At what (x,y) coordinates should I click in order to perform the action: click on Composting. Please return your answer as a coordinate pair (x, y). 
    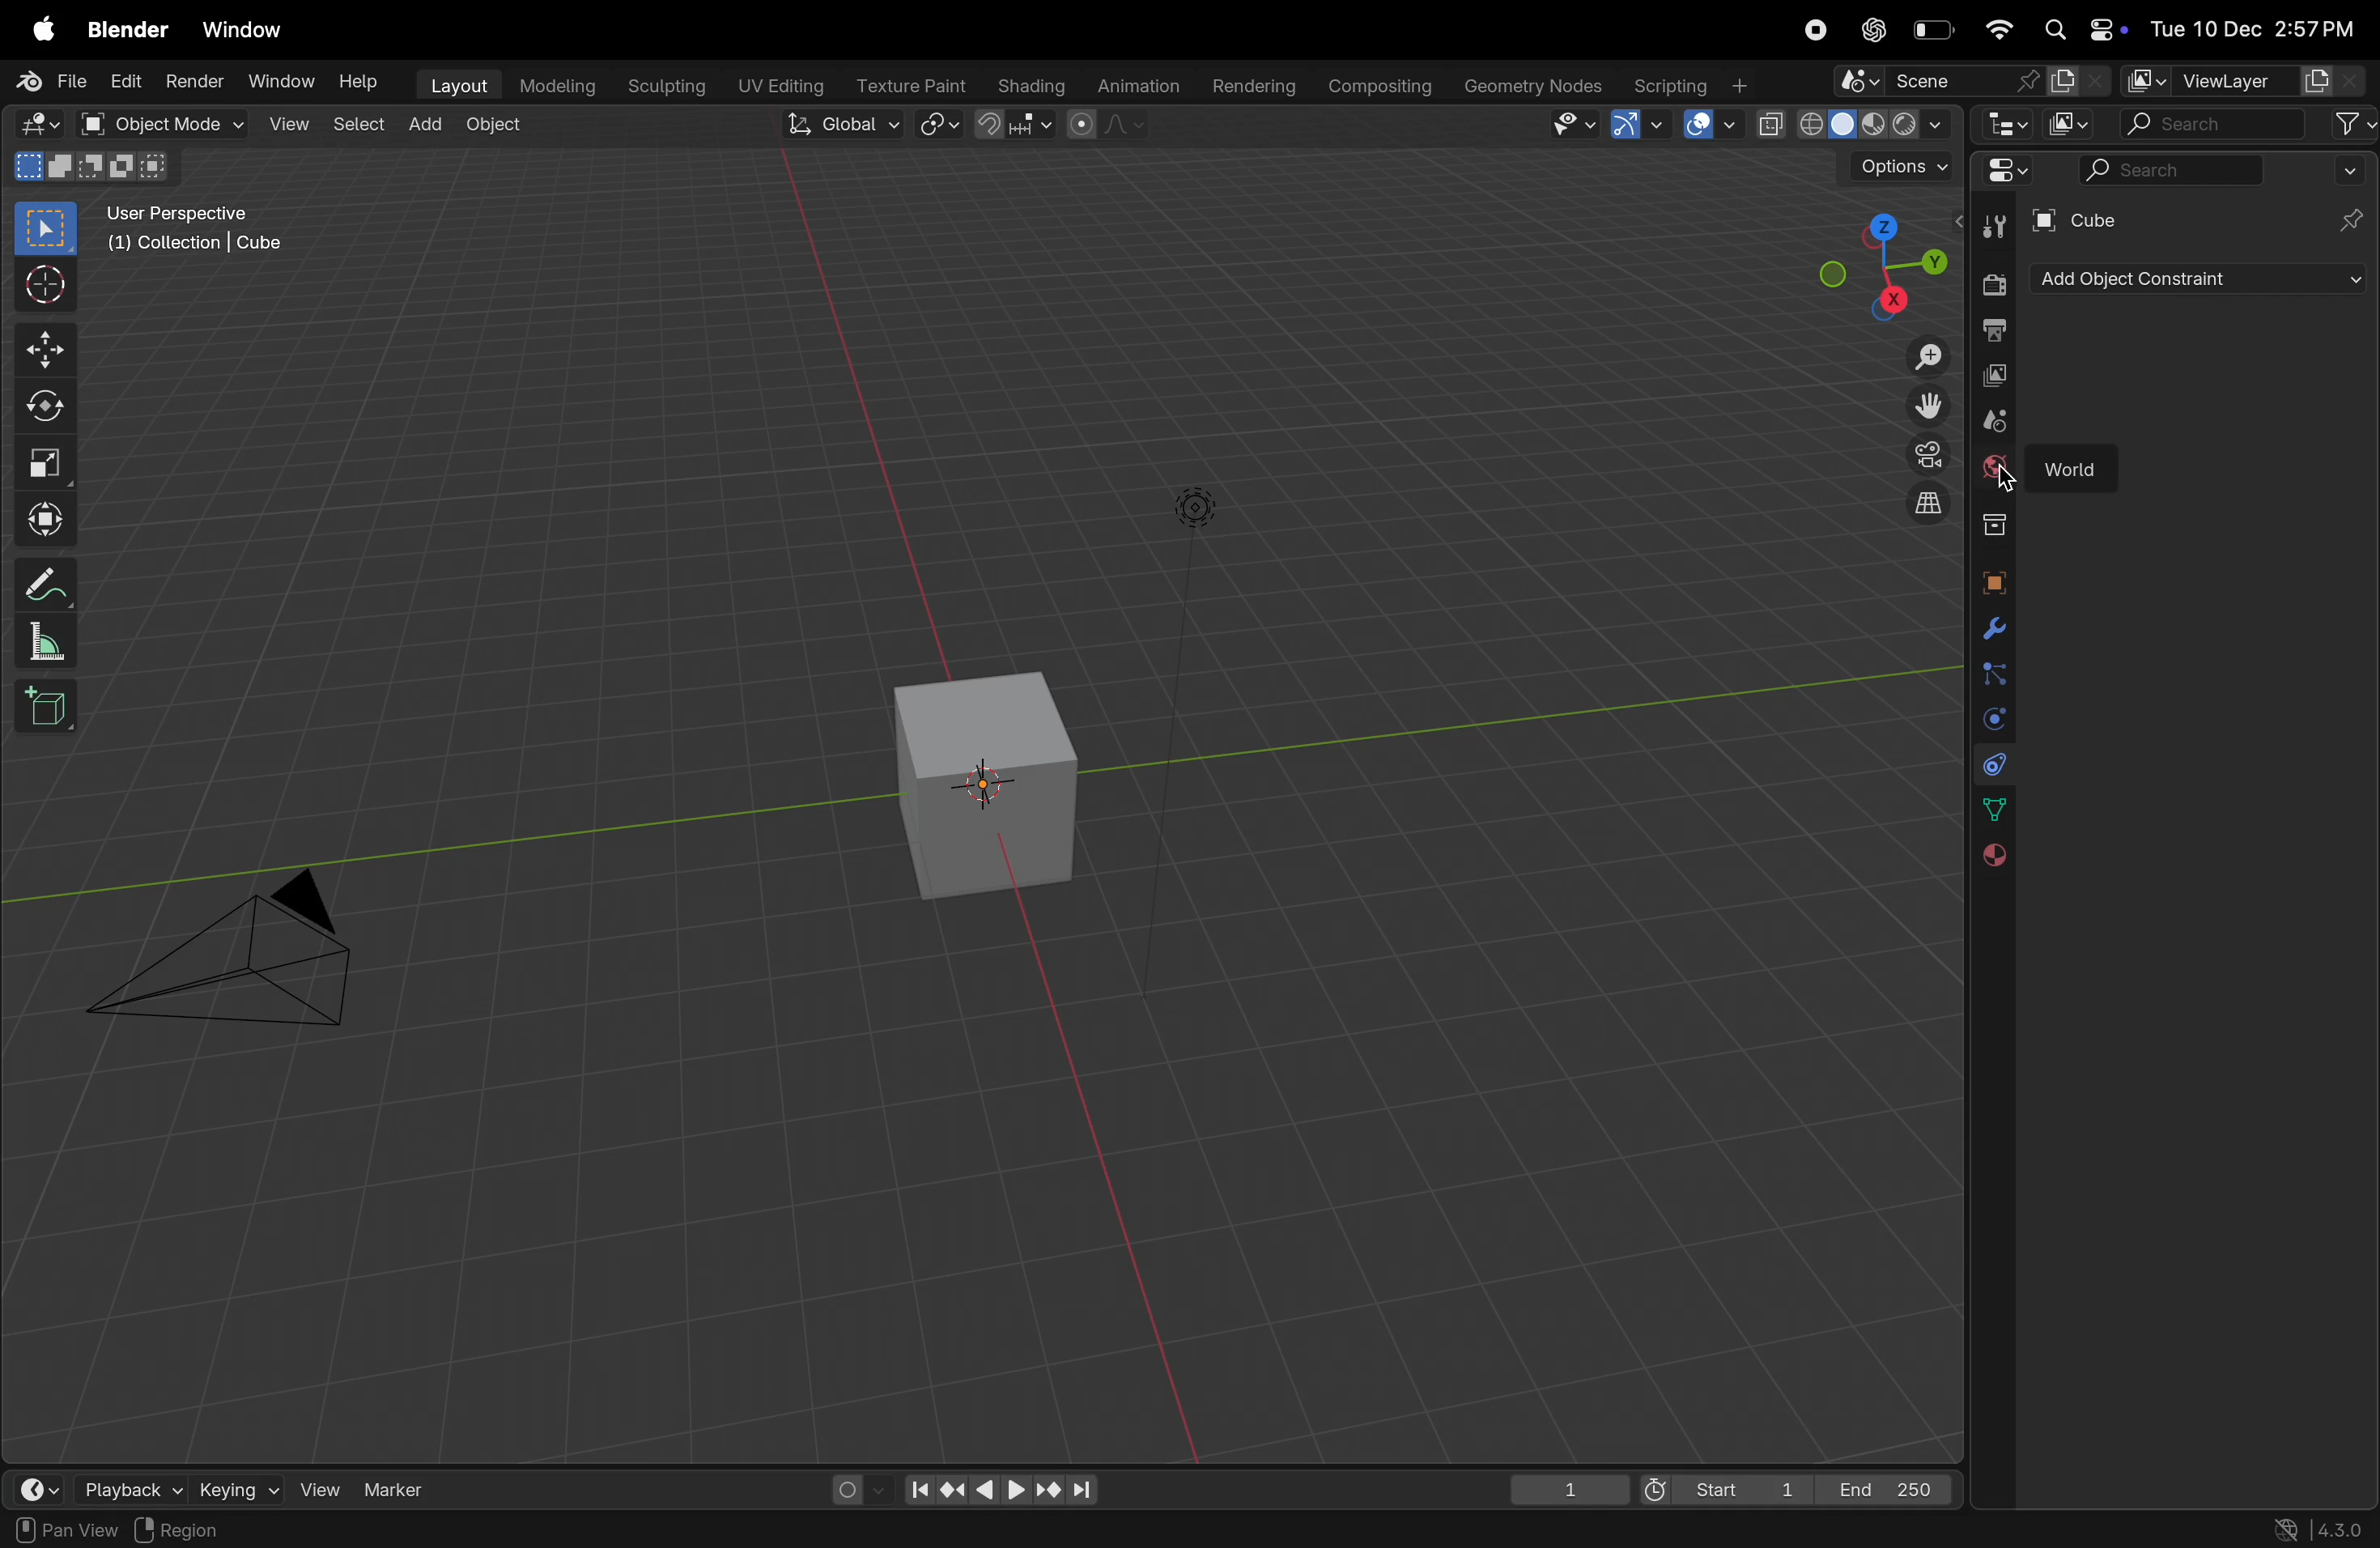
    Looking at the image, I should click on (1384, 88).